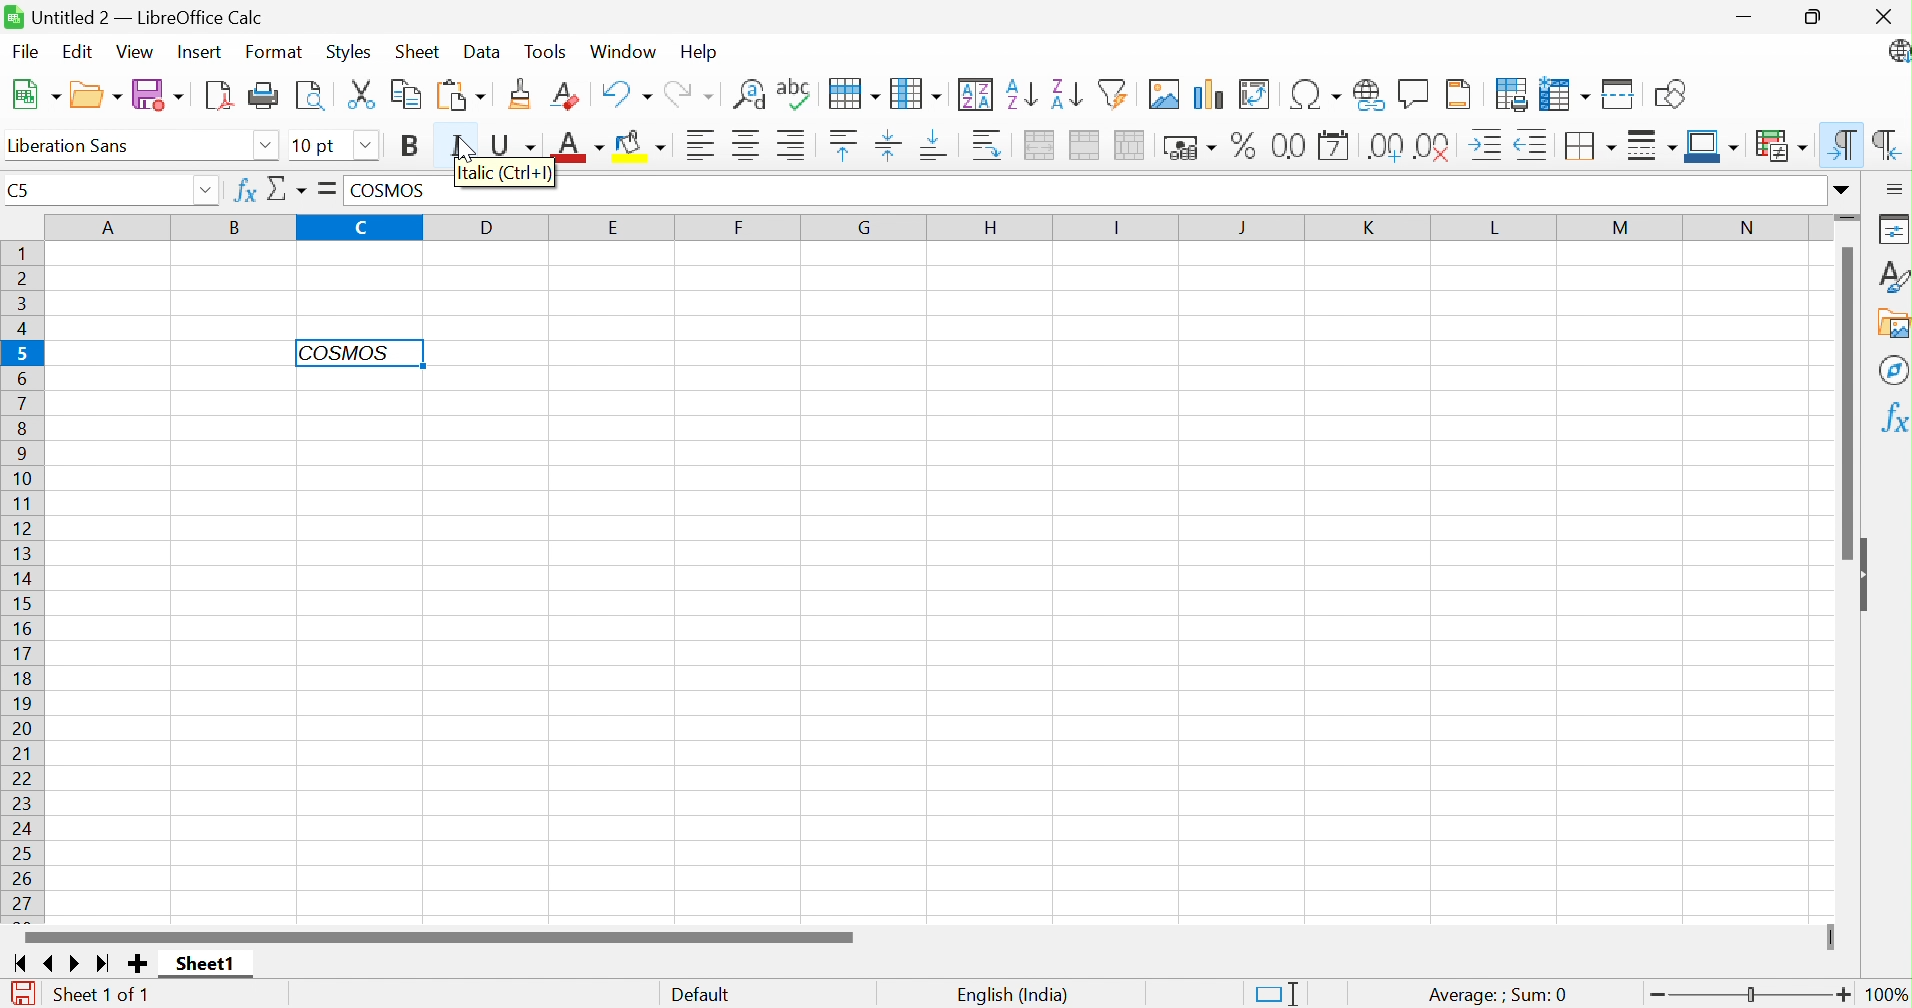 The width and height of the screenshot is (1912, 1008). I want to click on Sort, so click(978, 93).